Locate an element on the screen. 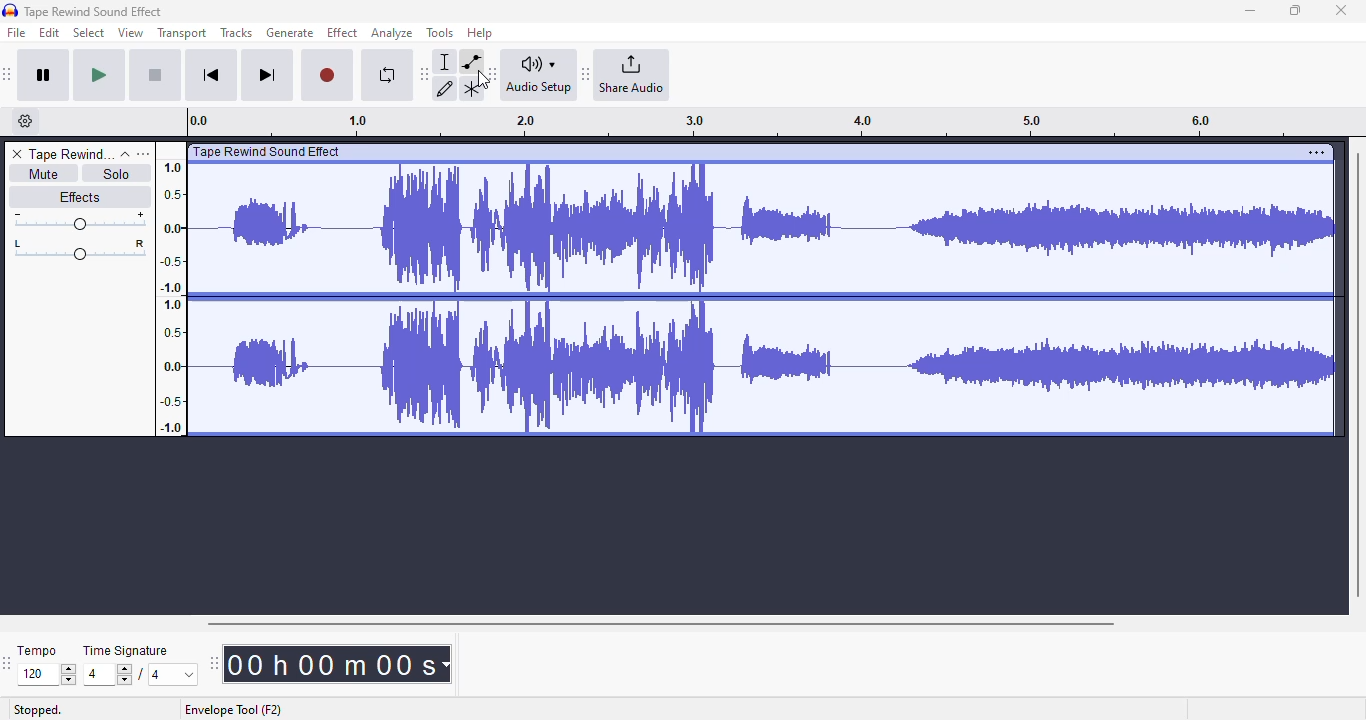 This screenshot has height=720, width=1366. help is located at coordinates (480, 32).